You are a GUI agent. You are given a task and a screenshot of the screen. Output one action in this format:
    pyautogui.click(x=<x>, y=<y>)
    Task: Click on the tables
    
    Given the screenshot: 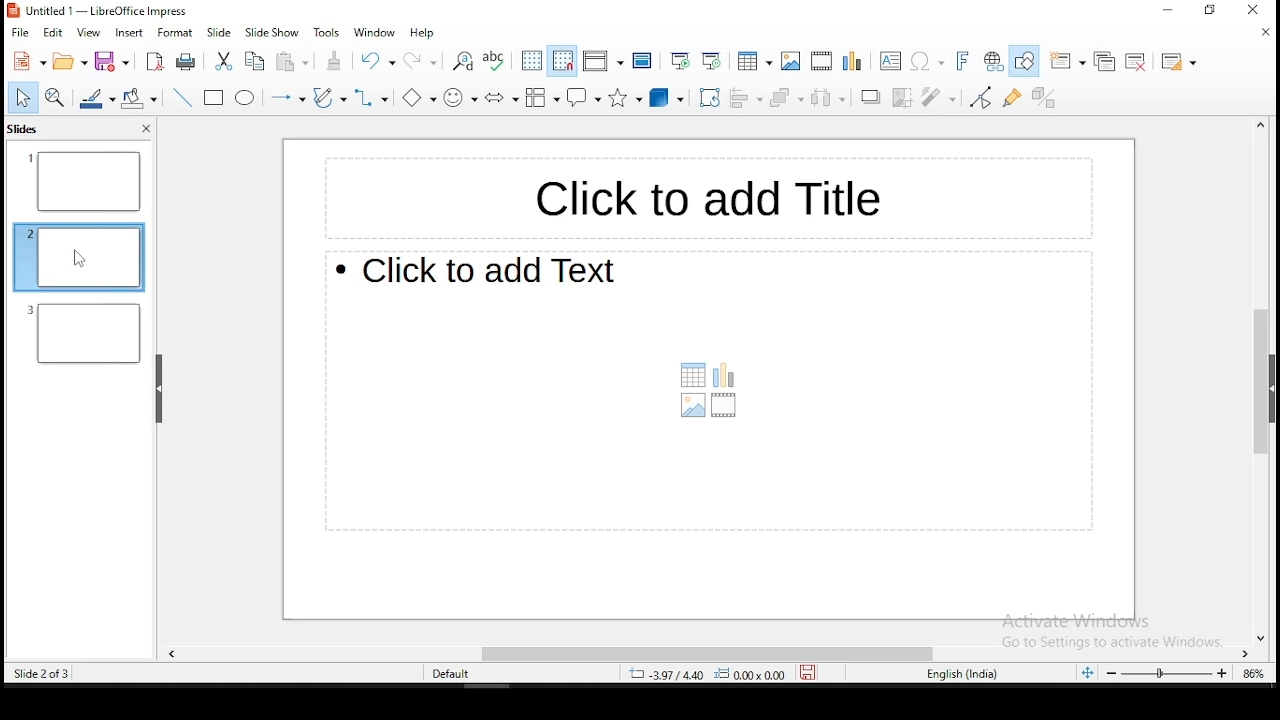 What is the action you would take?
    pyautogui.click(x=756, y=61)
    